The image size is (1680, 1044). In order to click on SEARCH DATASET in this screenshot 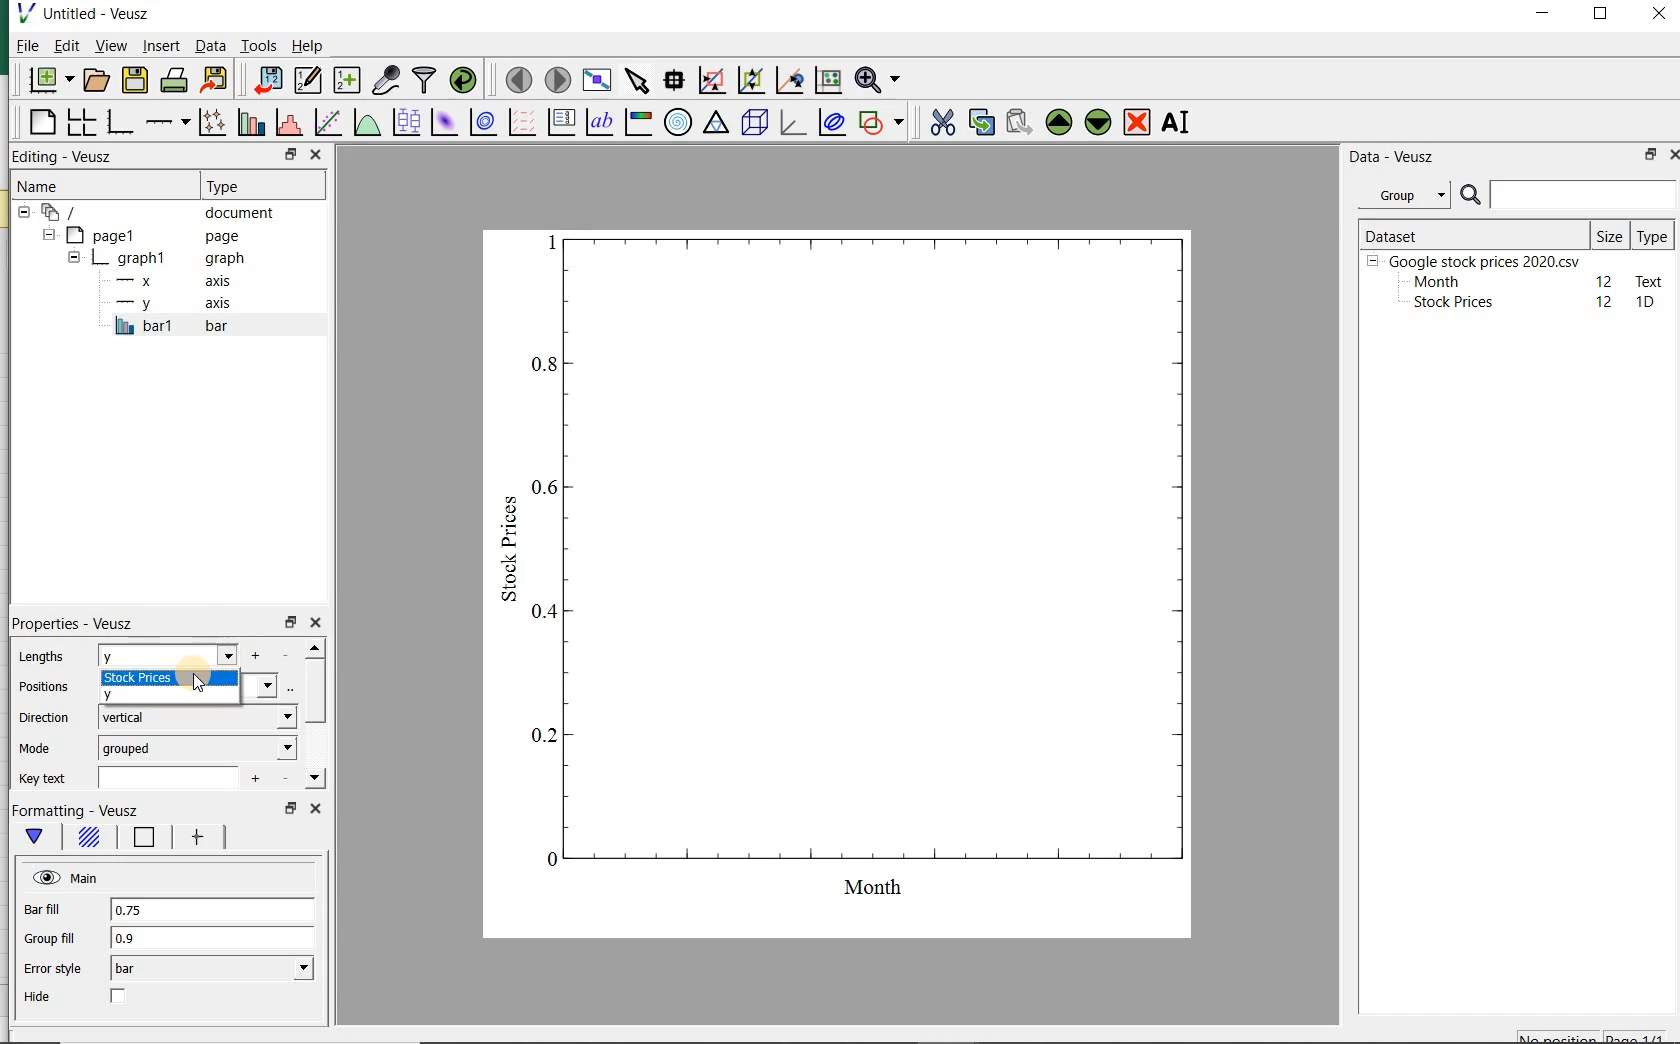, I will do `click(1568, 194)`.